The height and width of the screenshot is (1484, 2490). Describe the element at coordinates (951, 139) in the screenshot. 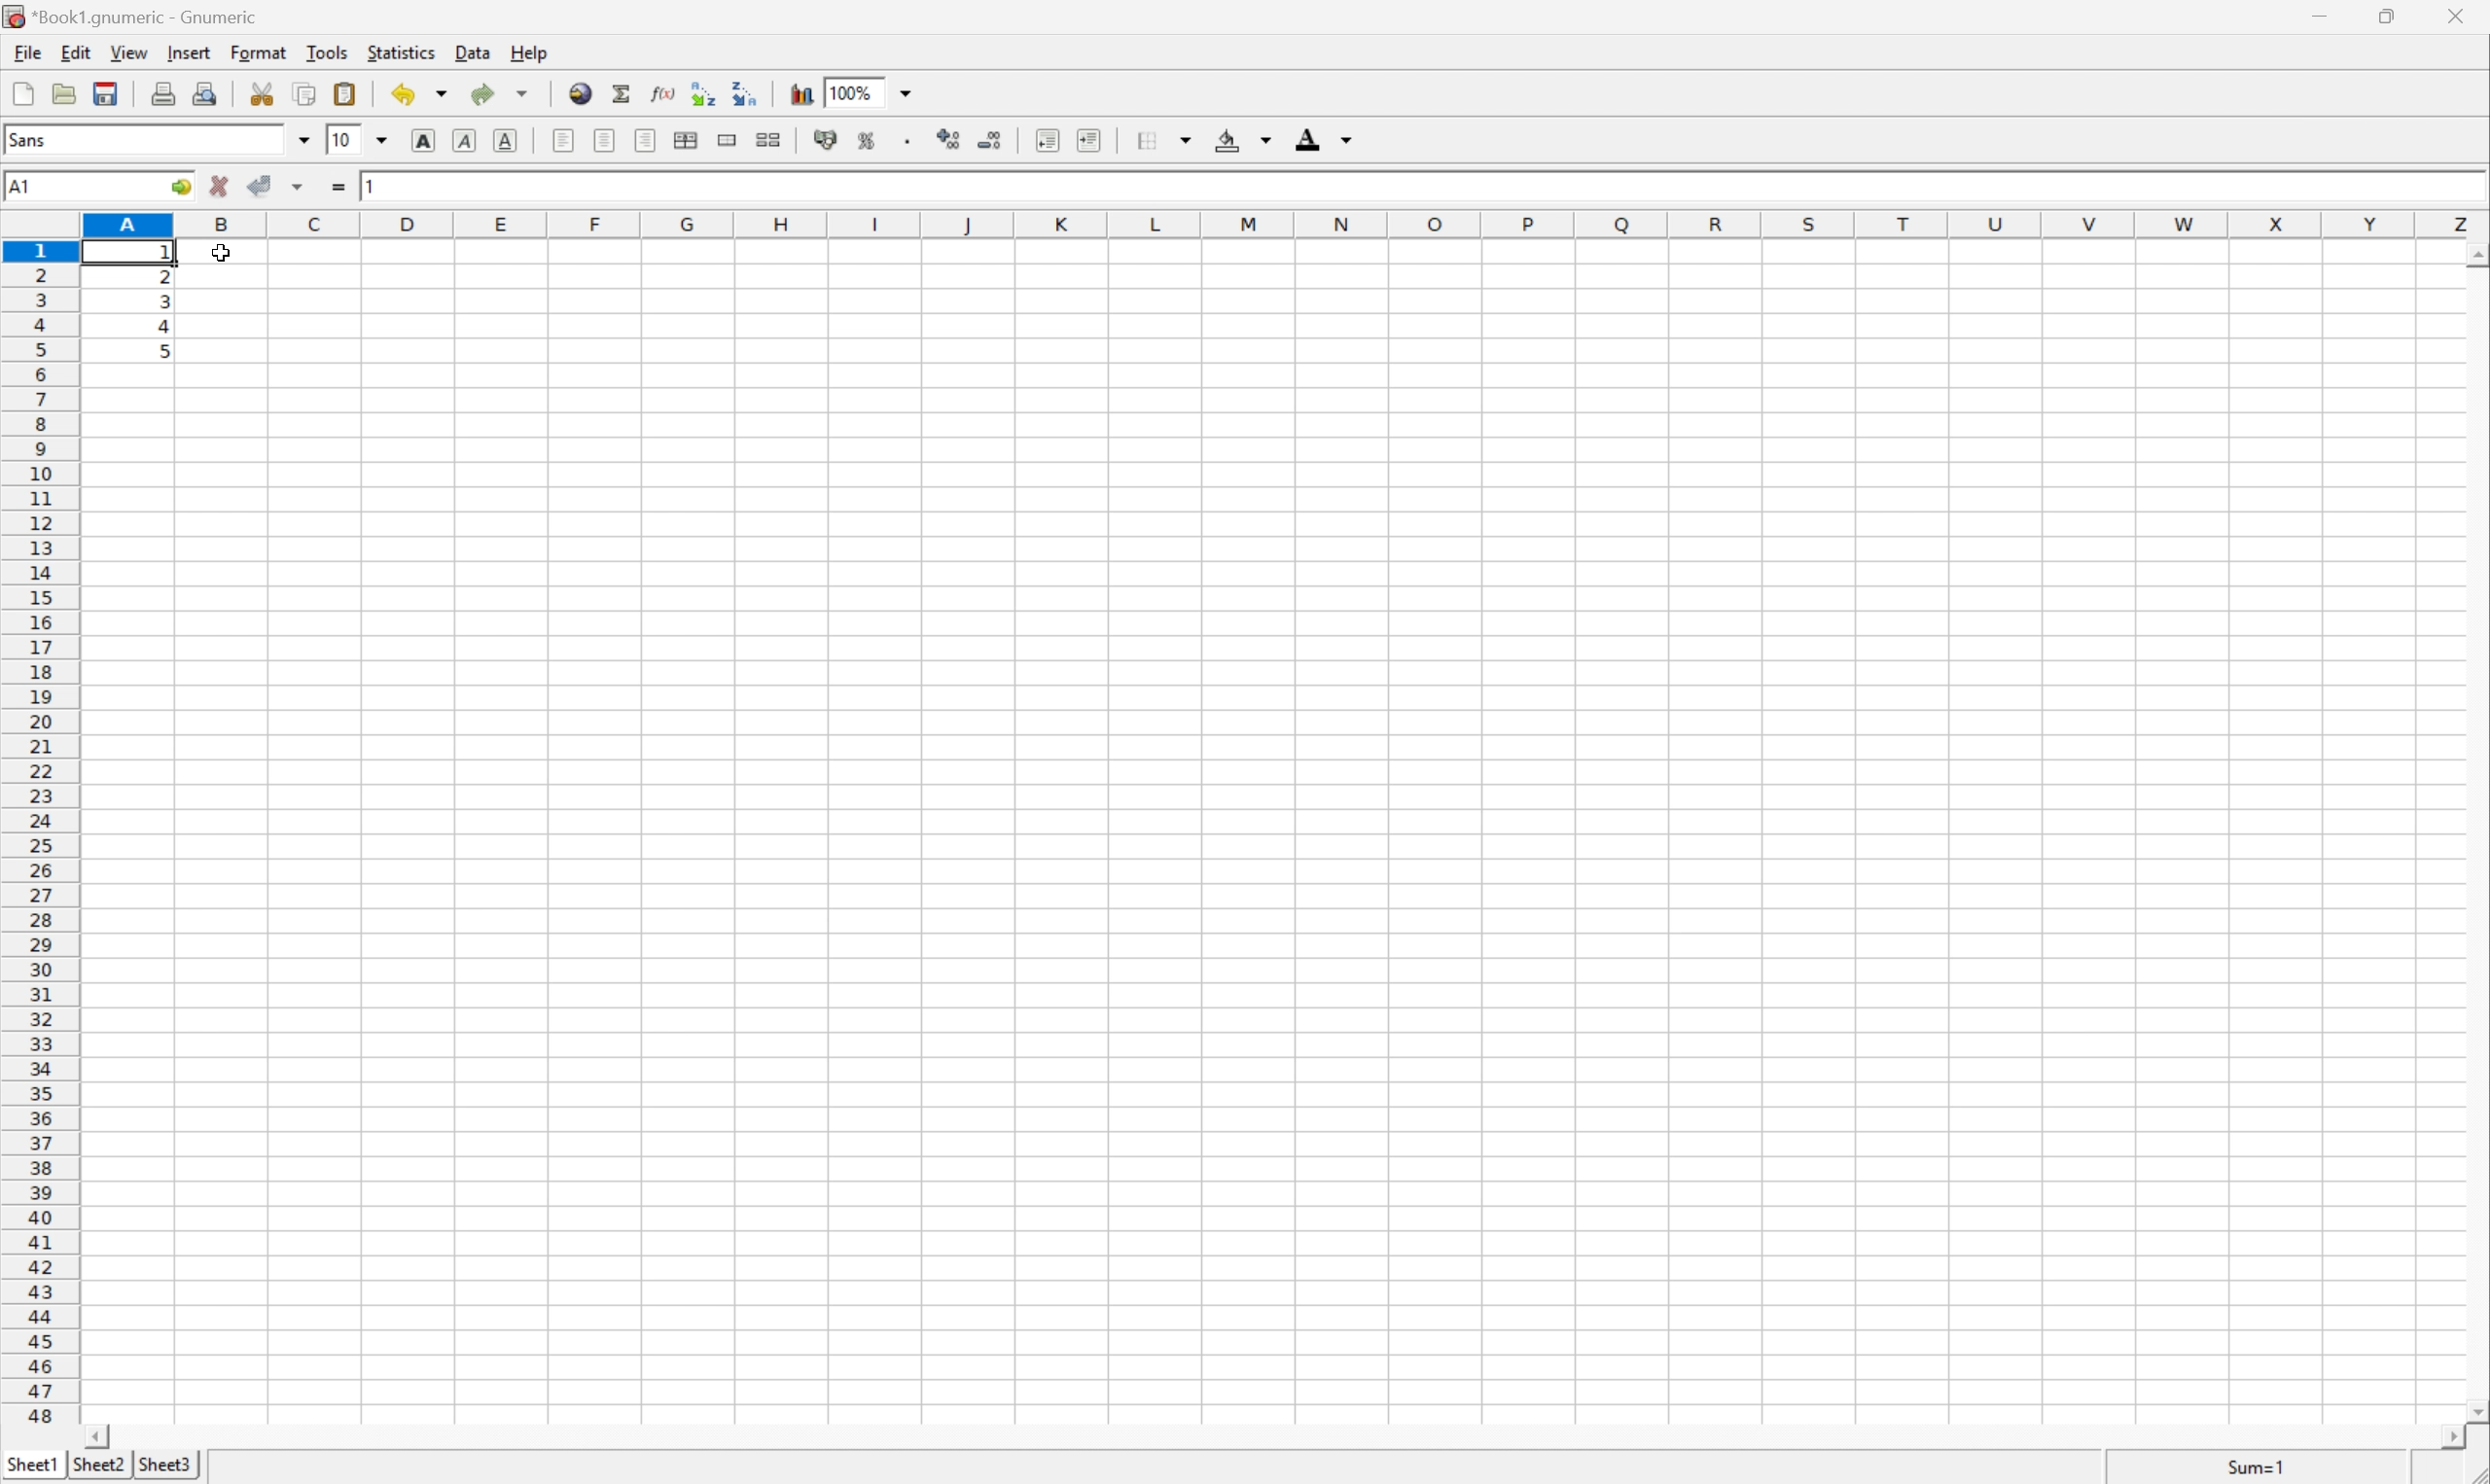

I see `Increase the decimals displayed` at that location.